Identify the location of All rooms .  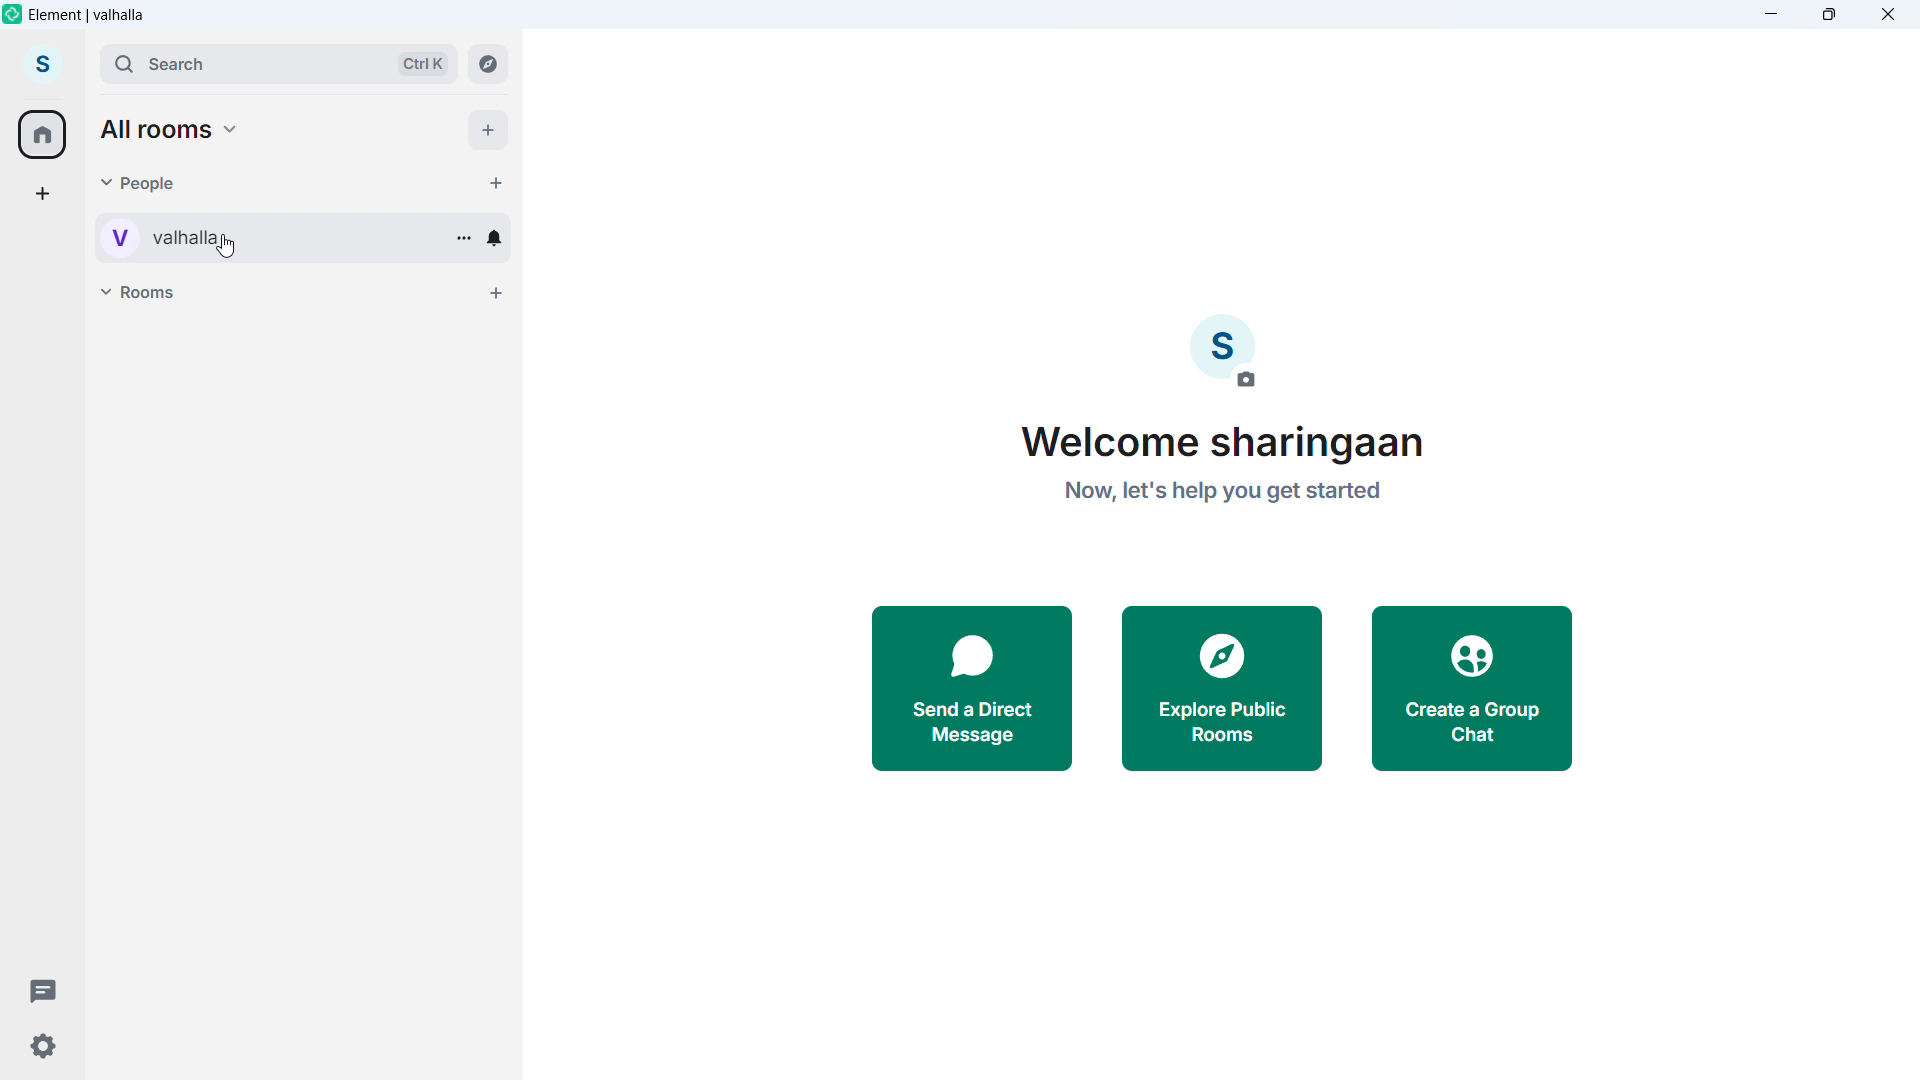
(172, 130).